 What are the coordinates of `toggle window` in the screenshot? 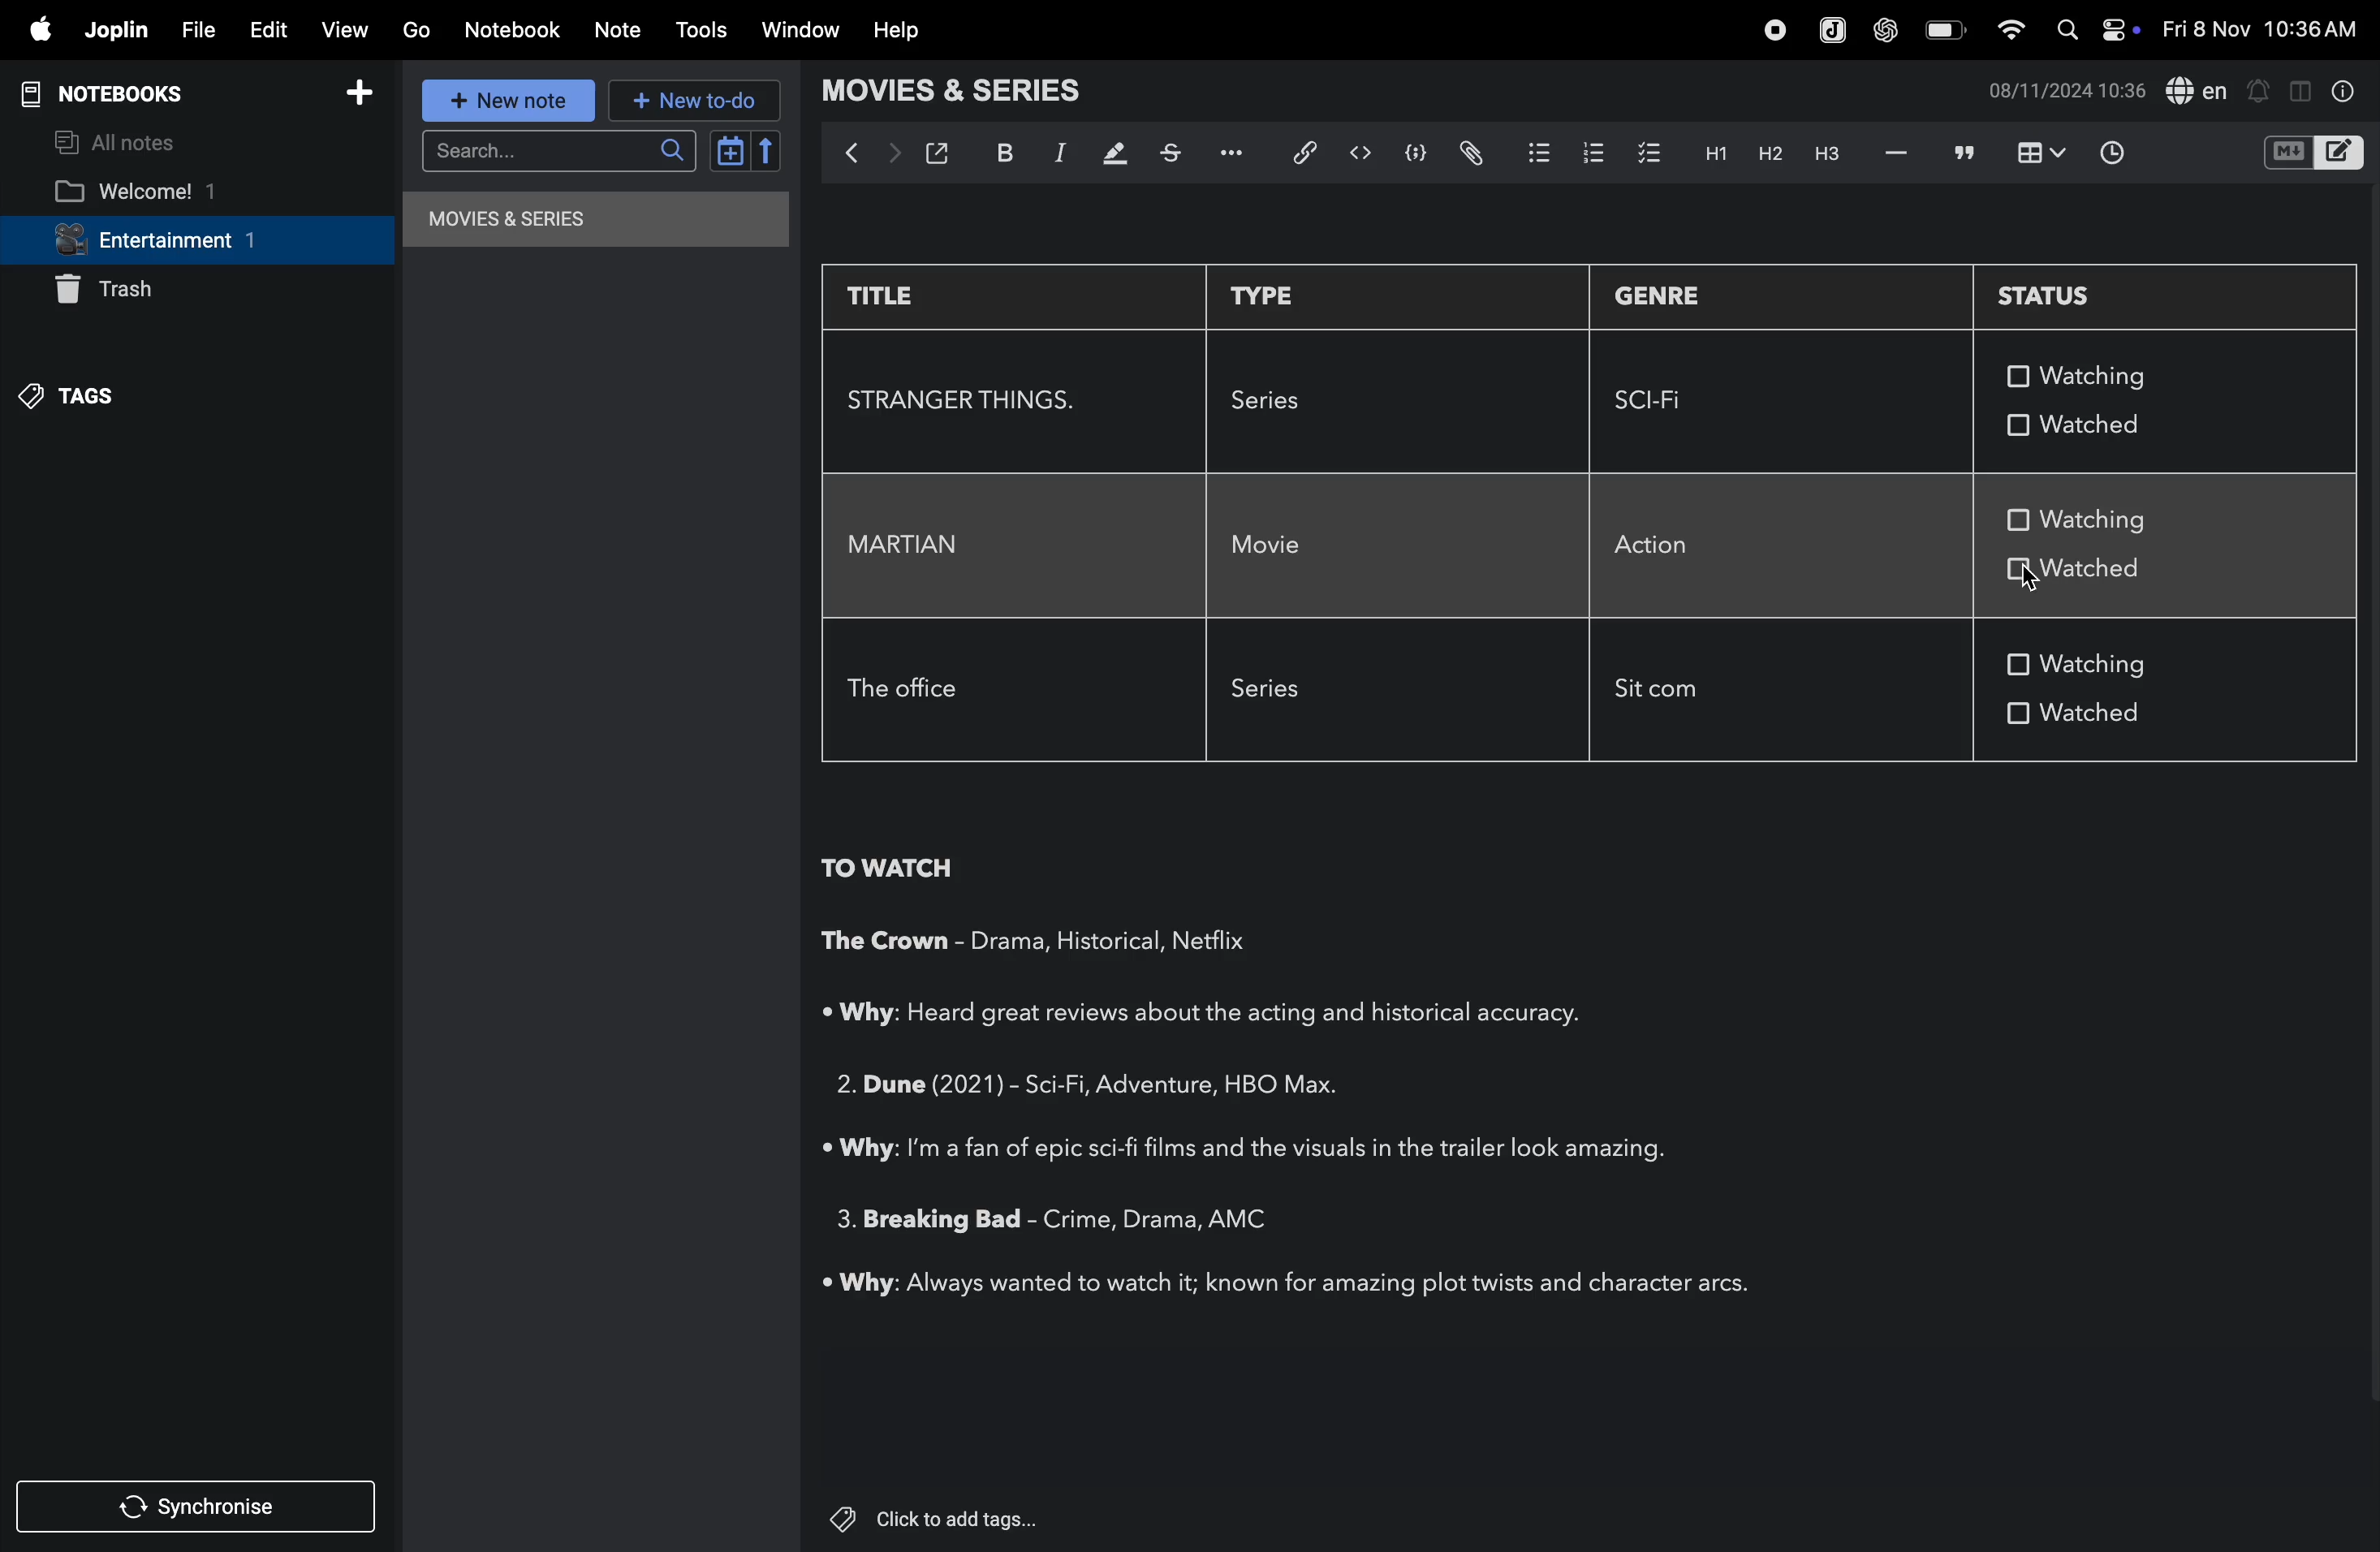 It's located at (2302, 88).